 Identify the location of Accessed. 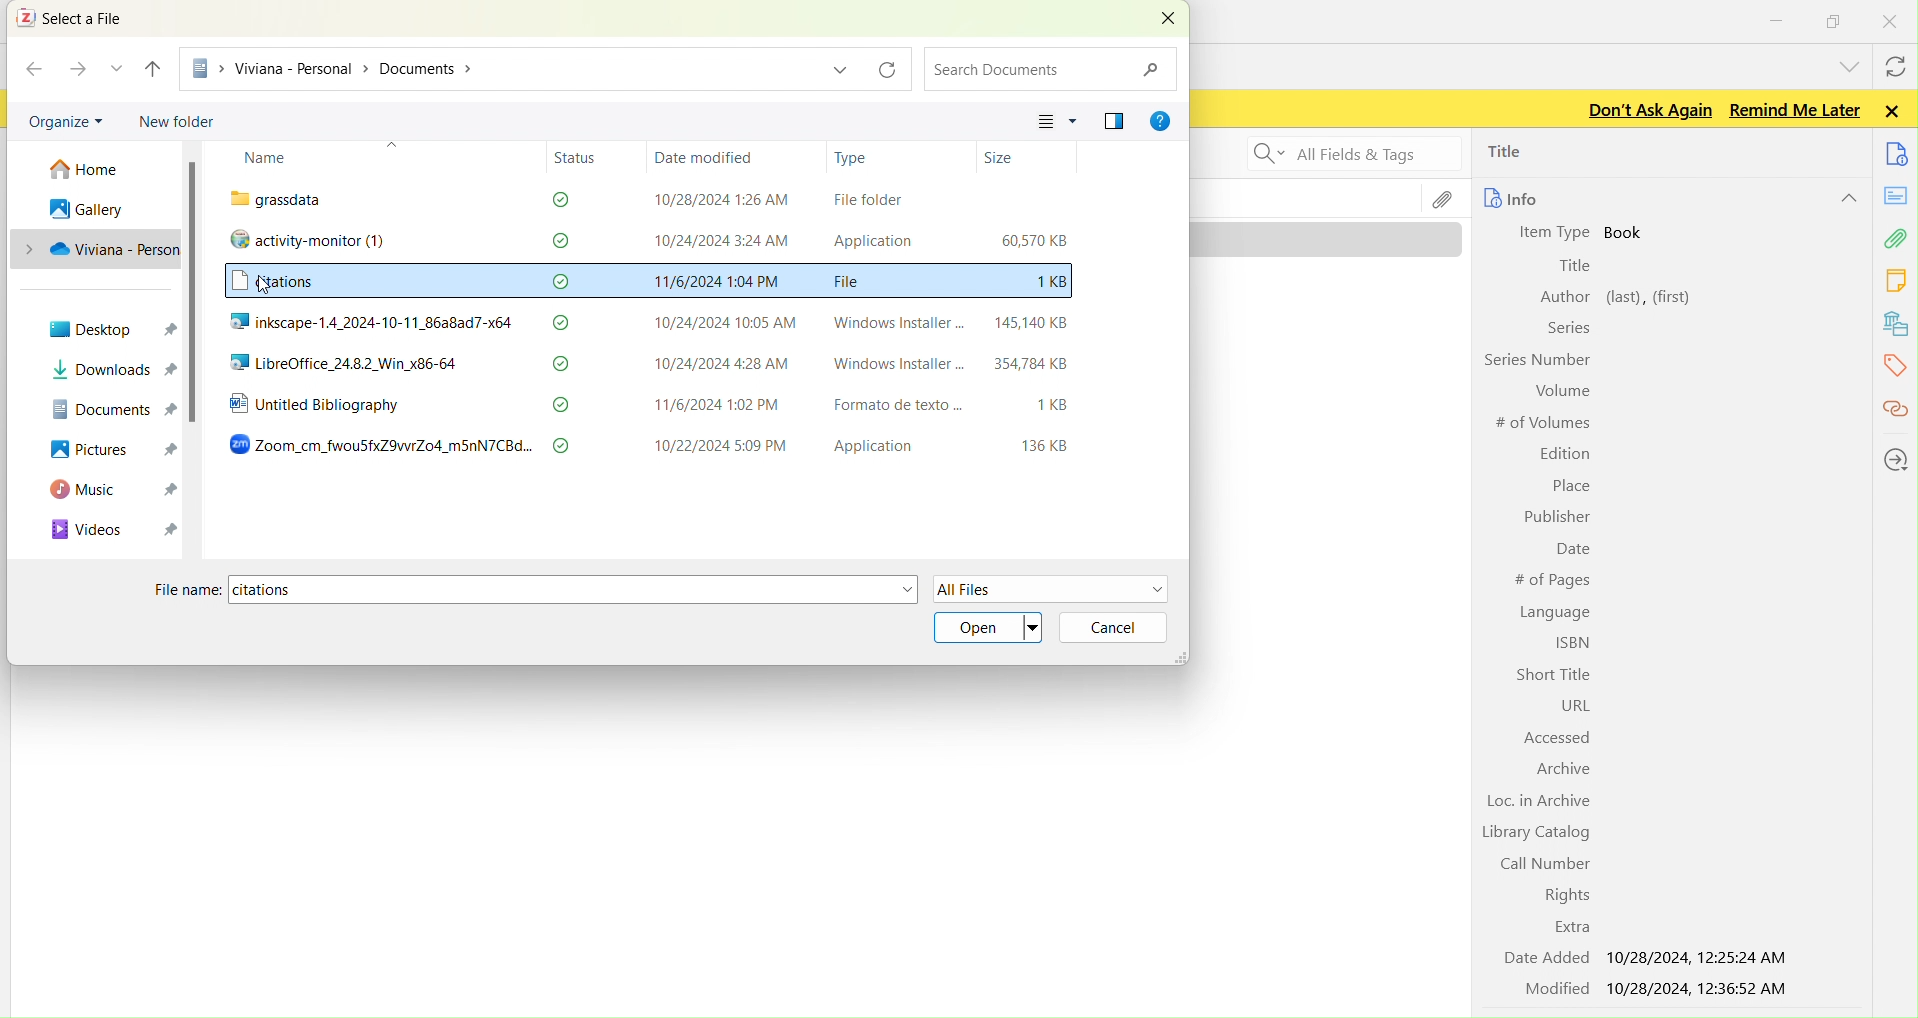
(1559, 737).